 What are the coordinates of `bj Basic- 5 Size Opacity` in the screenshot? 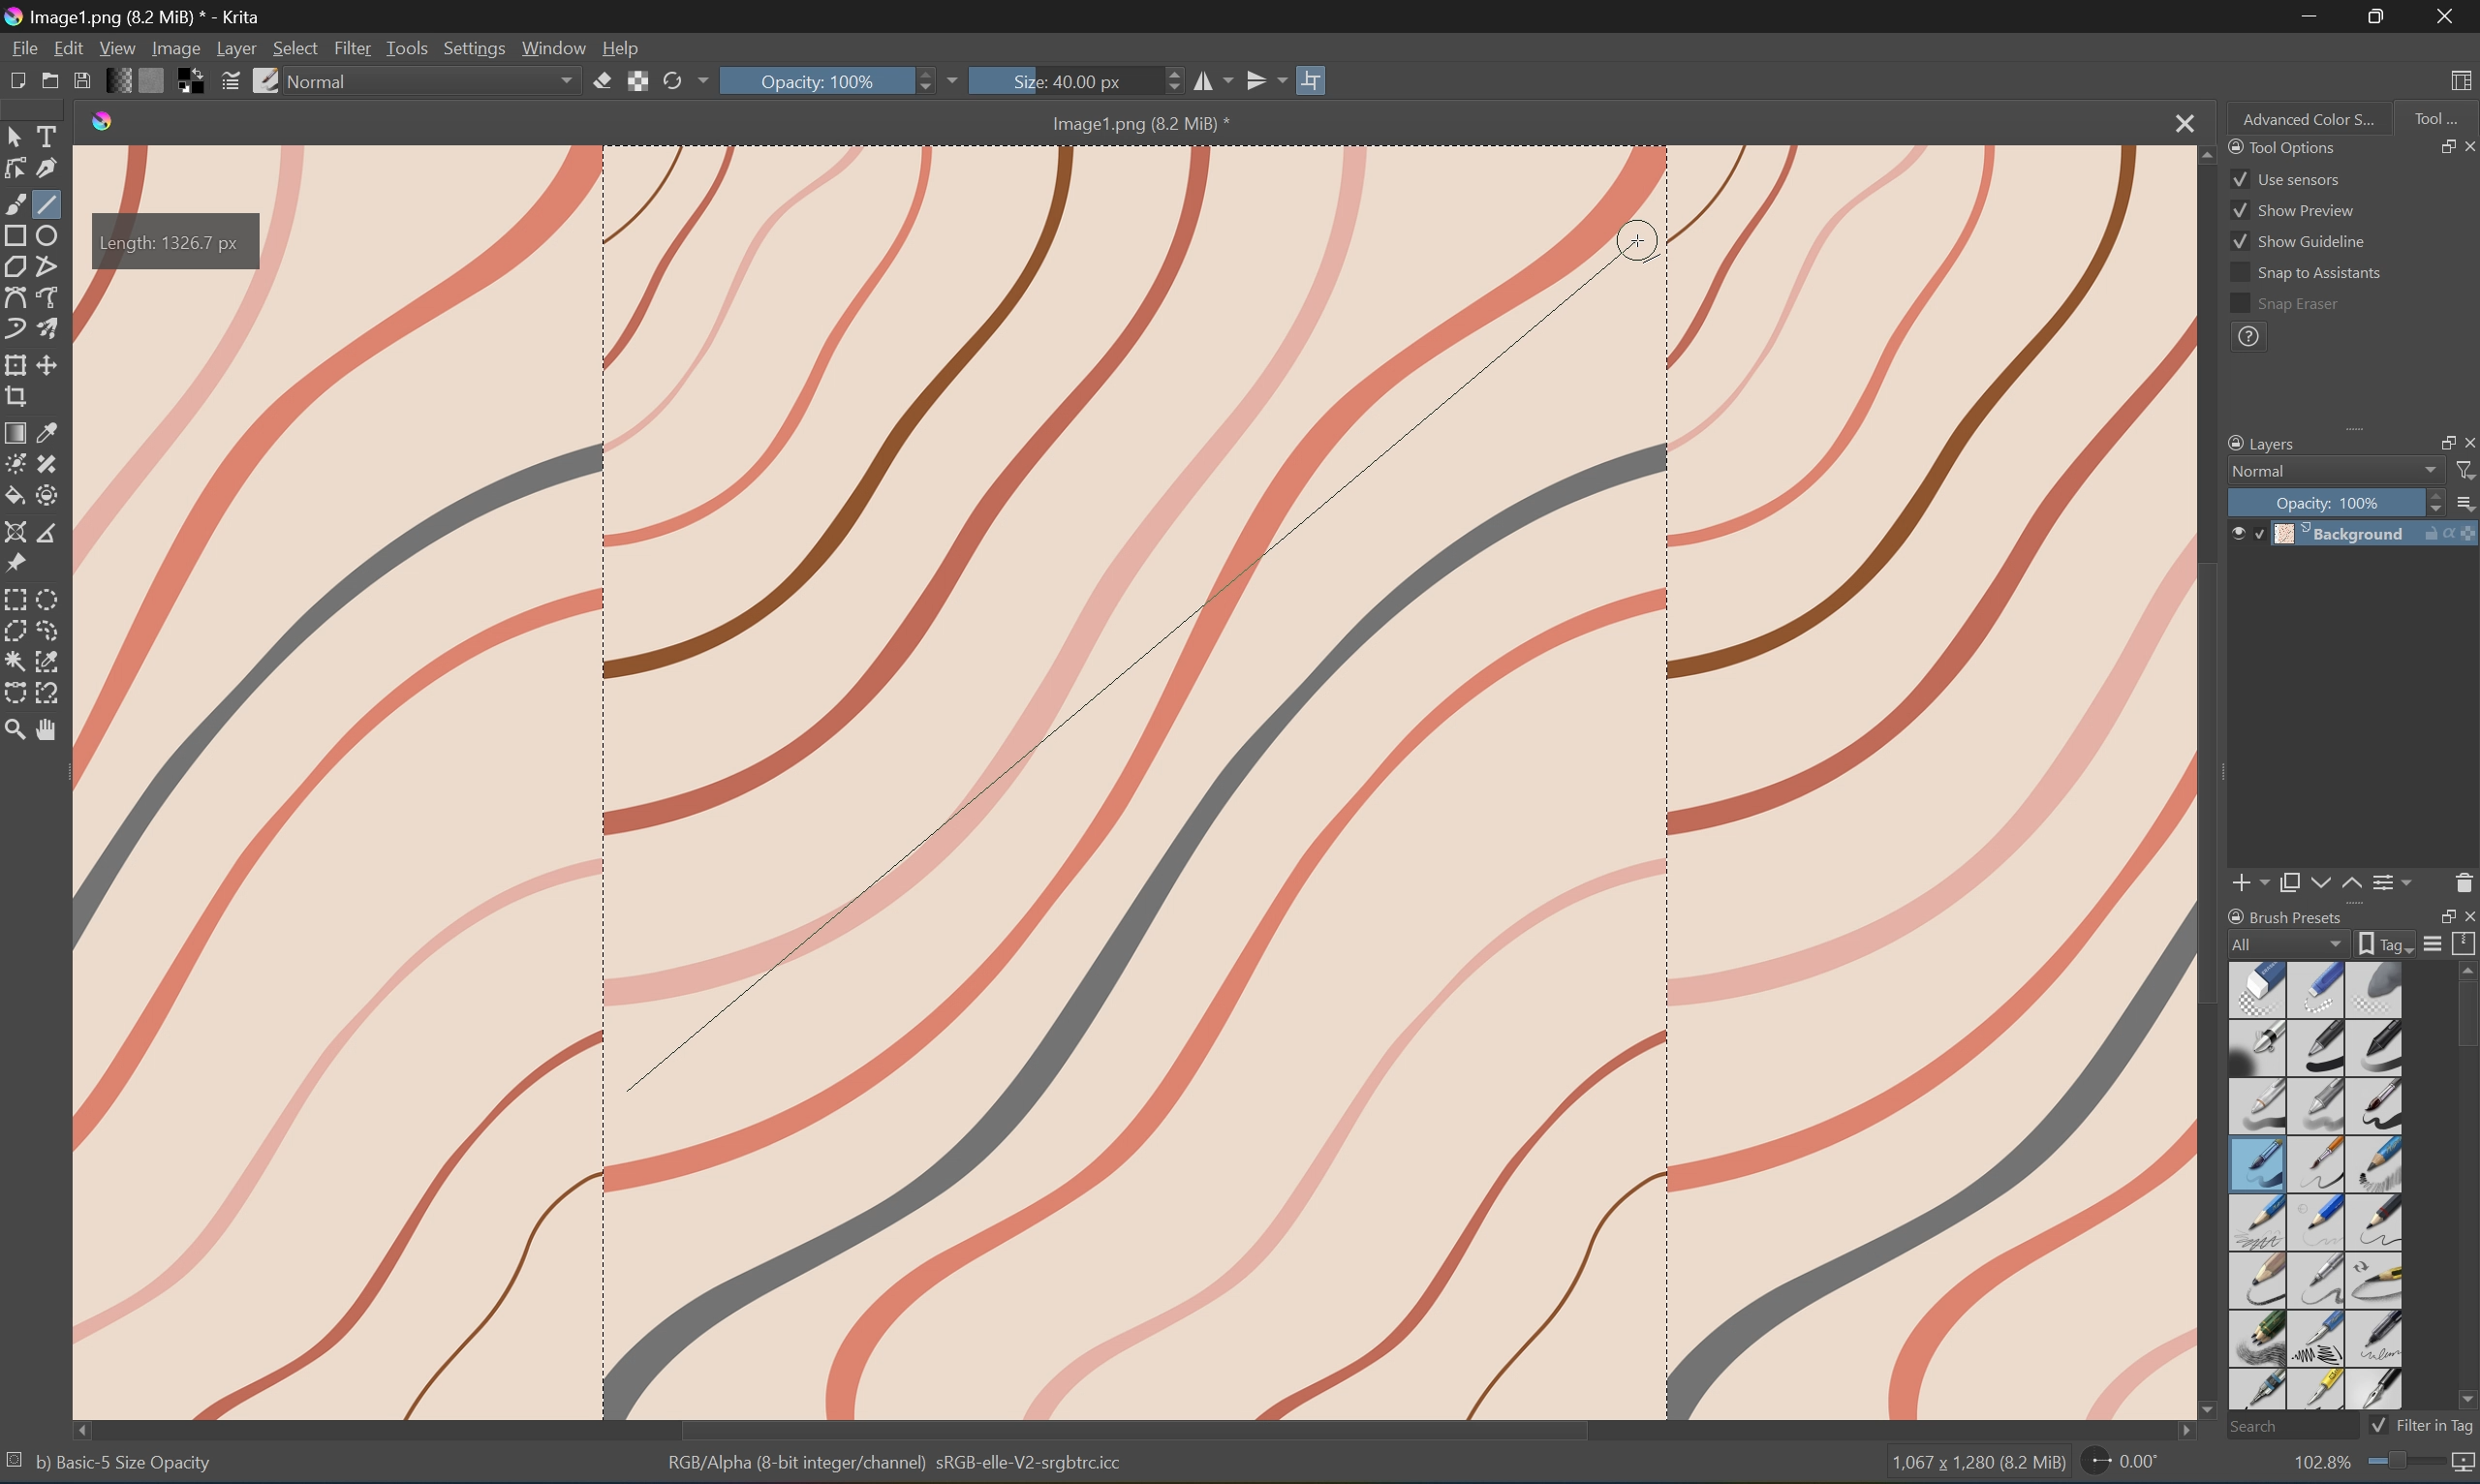 It's located at (124, 1462).